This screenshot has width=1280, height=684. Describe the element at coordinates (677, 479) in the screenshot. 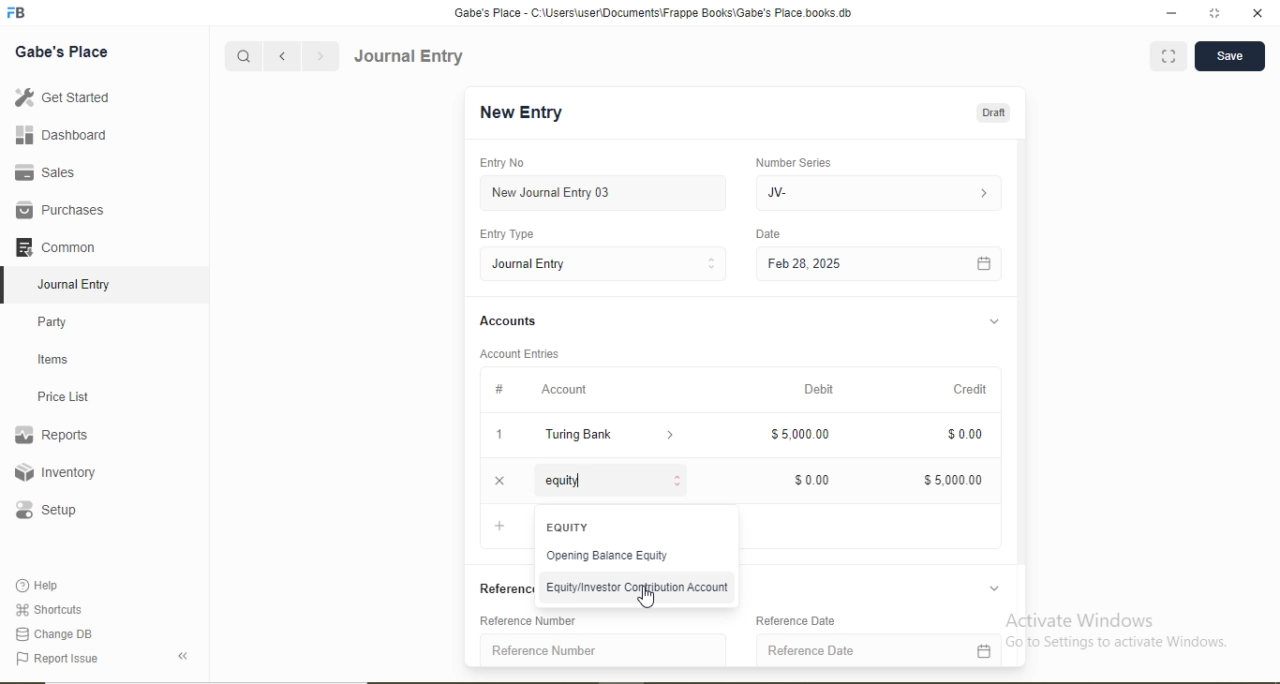

I see `Stepper Buttons` at that location.